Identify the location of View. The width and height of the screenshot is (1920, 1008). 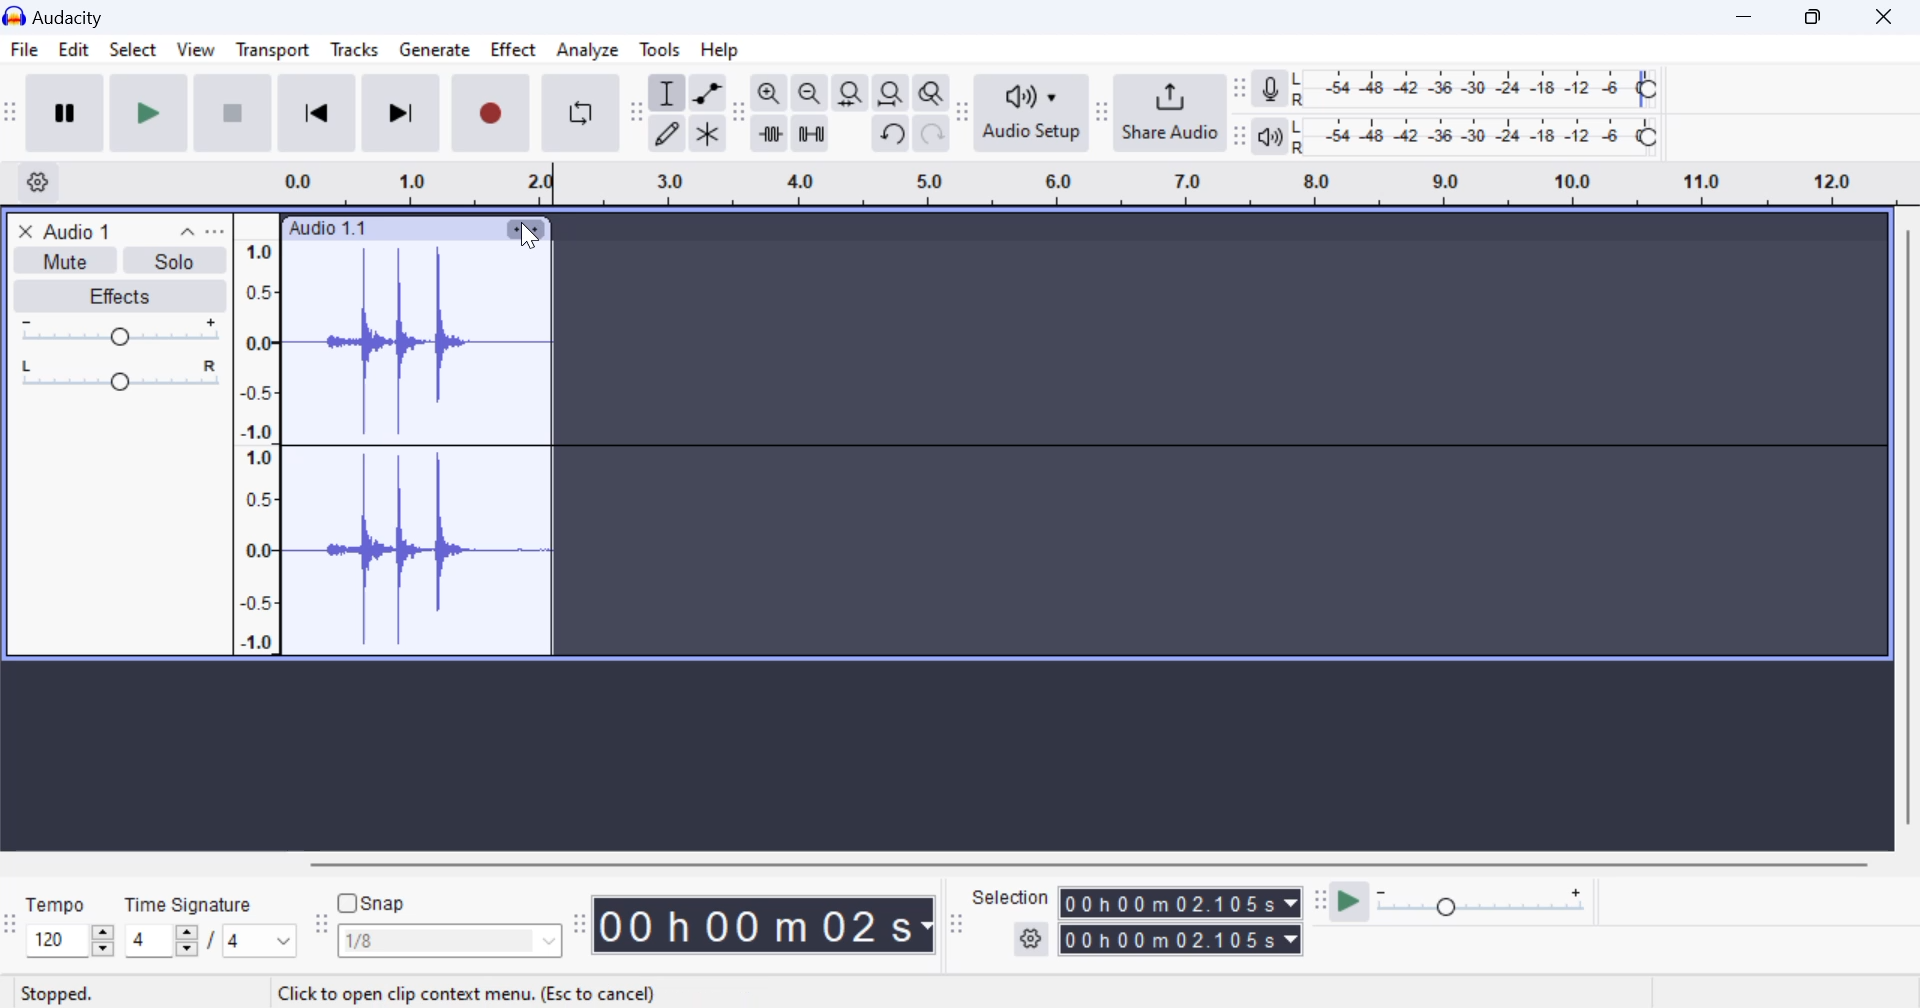
(194, 54).